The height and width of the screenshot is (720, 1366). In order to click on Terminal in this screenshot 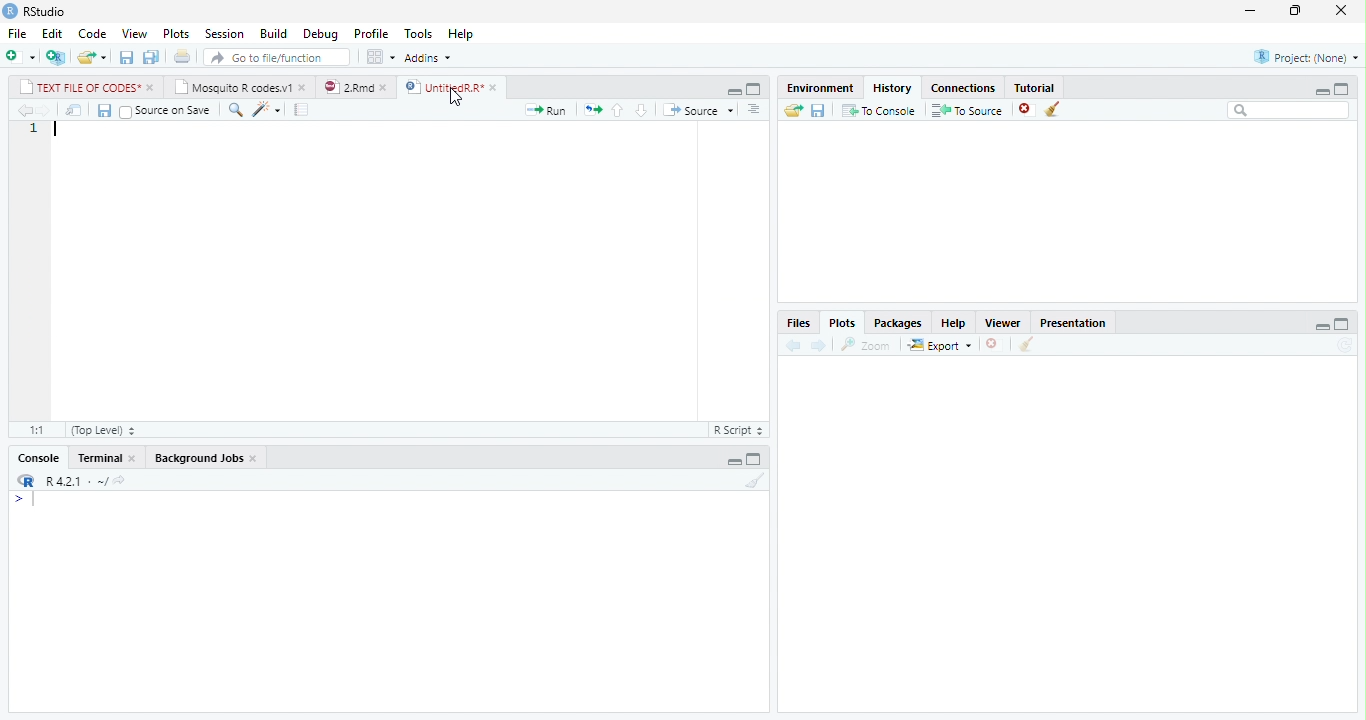, I will do `click(98, 458)`.